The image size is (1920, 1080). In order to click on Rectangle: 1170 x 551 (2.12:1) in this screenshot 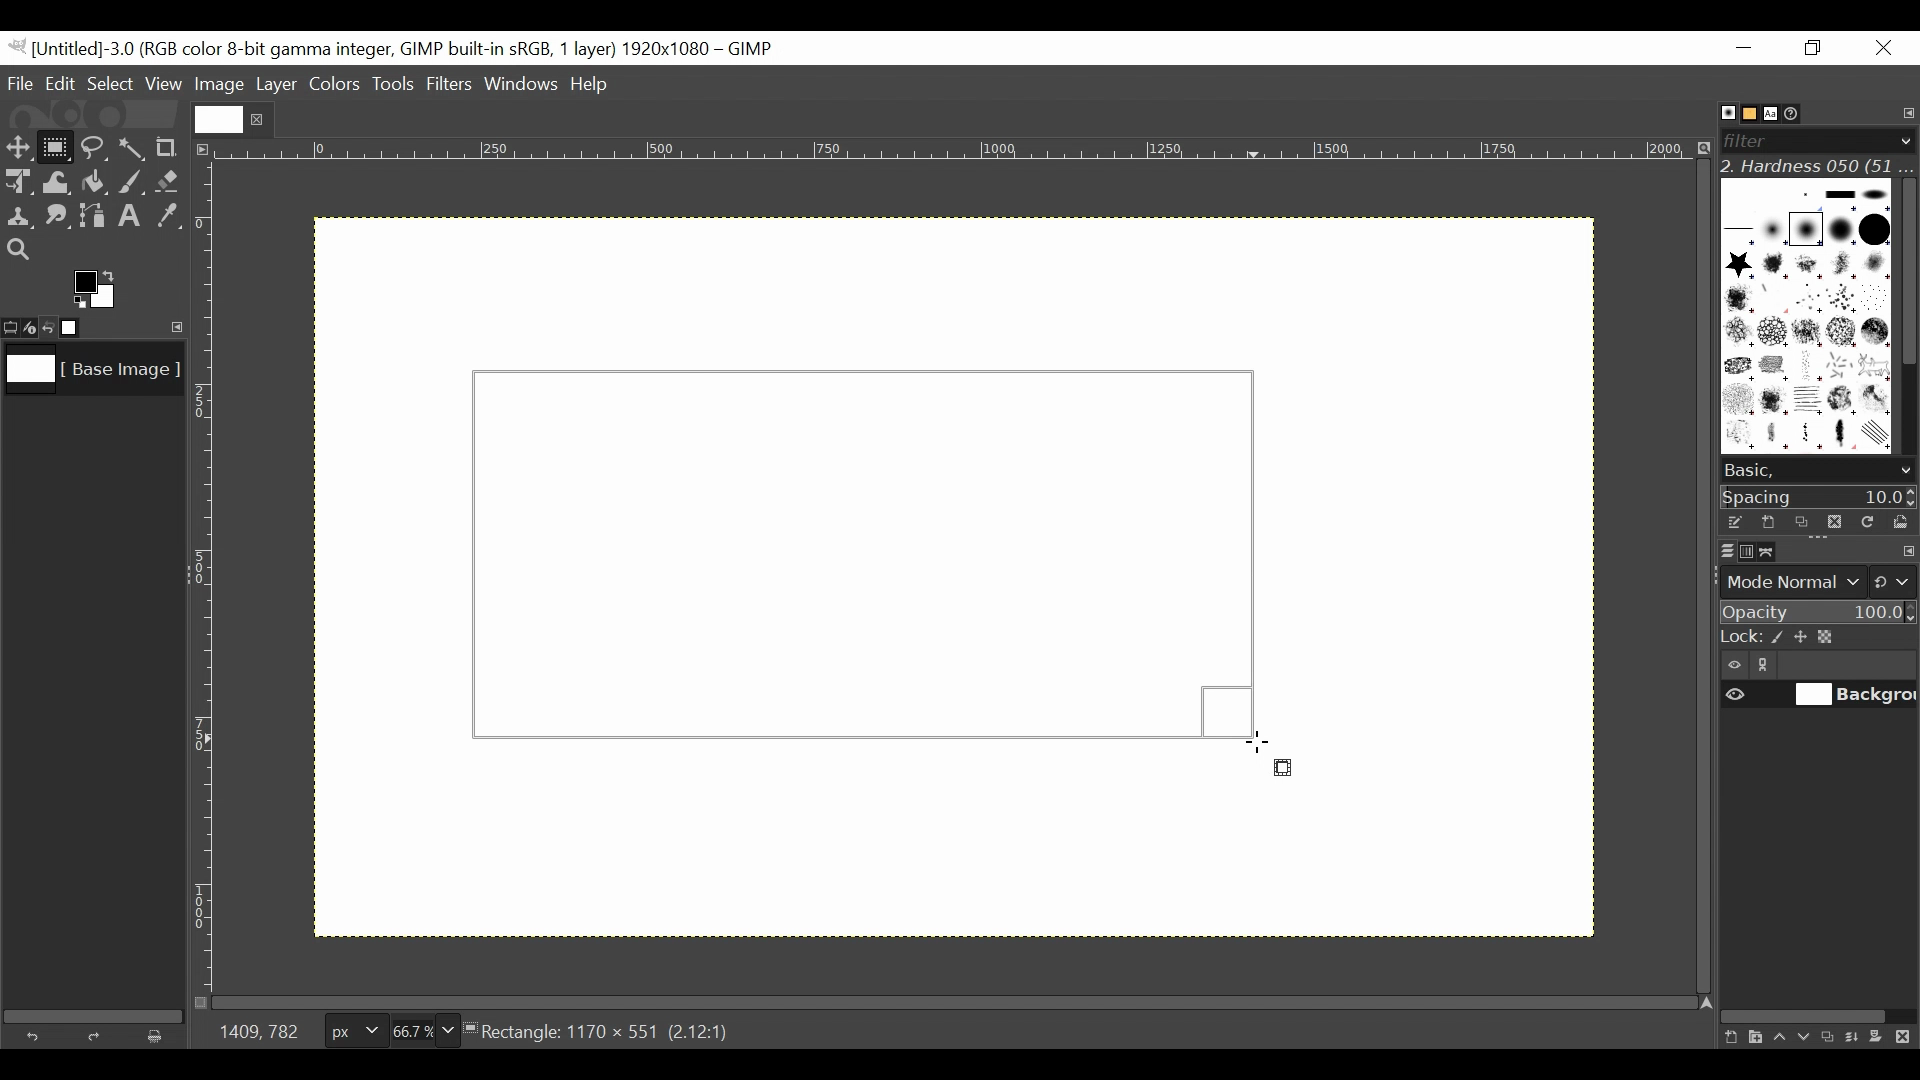, I will do `click(609, 1032)`.